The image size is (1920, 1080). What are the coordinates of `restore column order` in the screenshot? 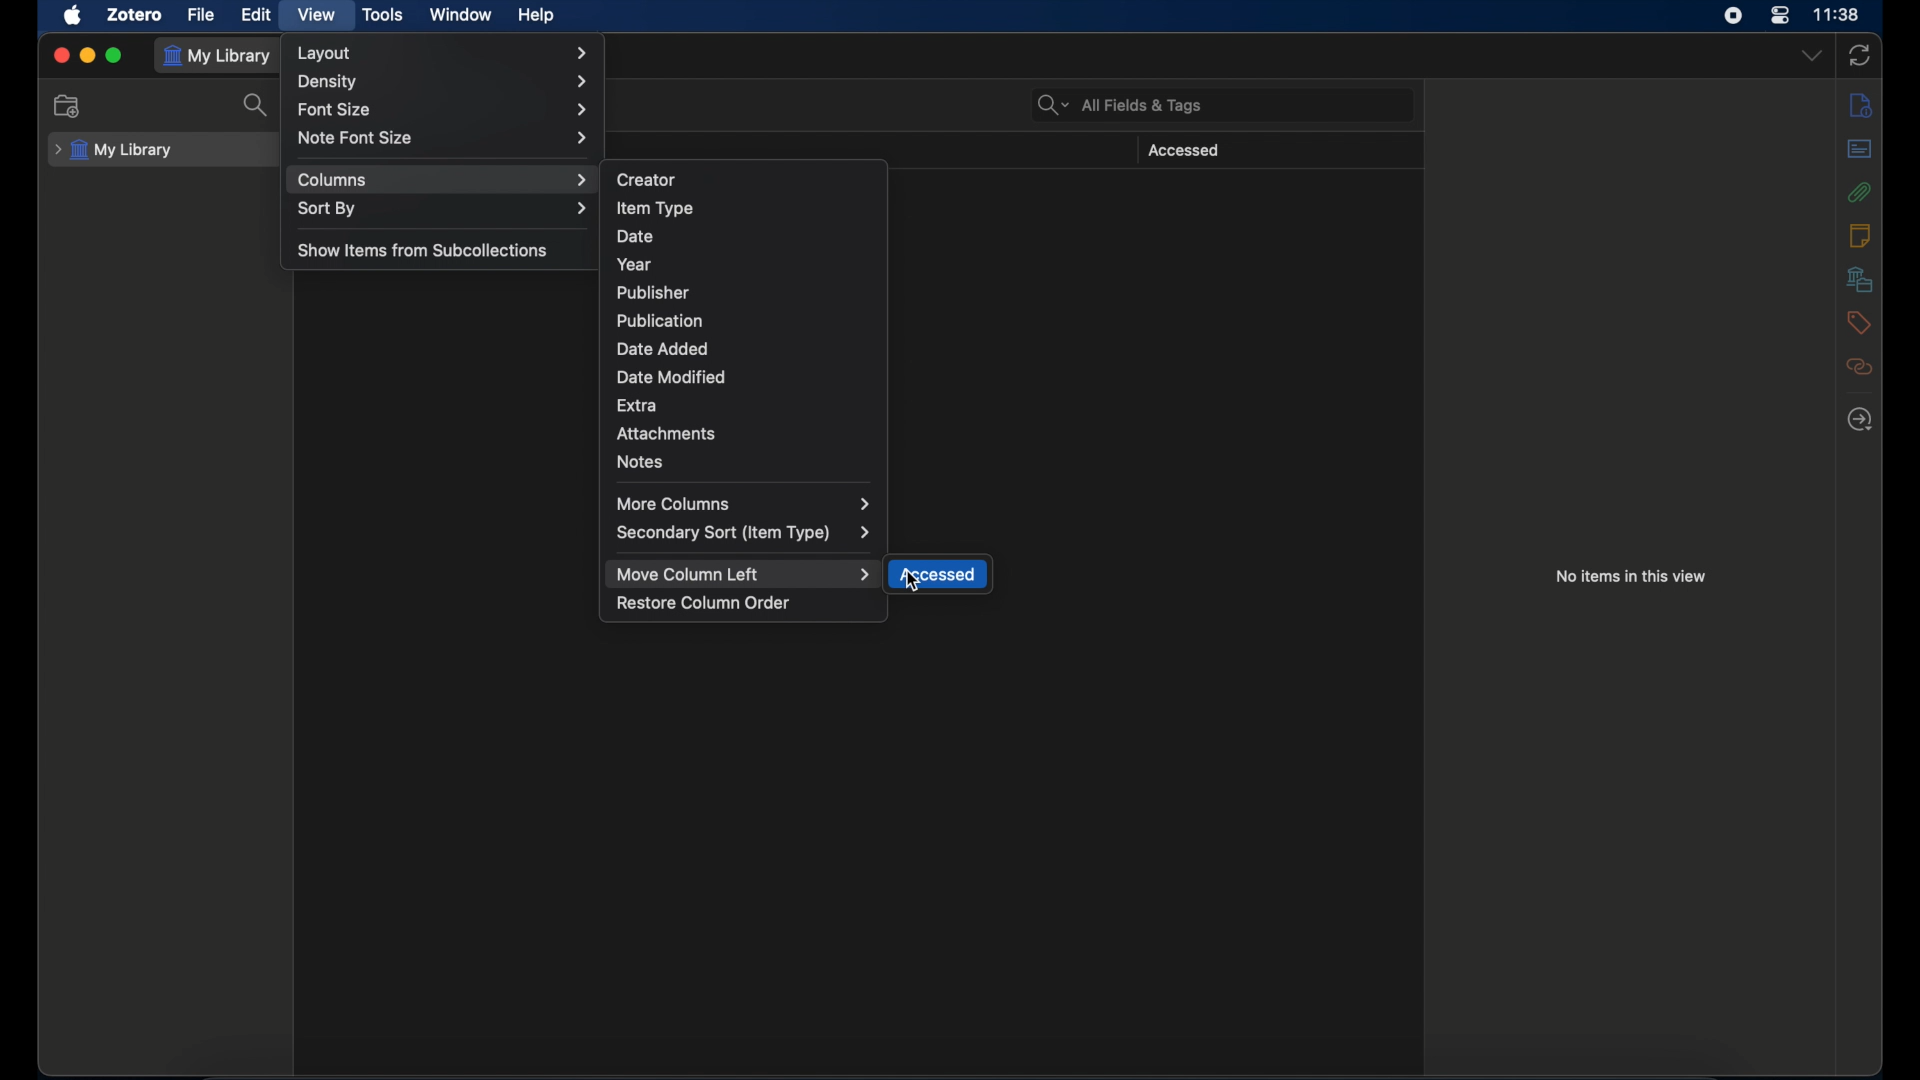 It's located at (703, 603).